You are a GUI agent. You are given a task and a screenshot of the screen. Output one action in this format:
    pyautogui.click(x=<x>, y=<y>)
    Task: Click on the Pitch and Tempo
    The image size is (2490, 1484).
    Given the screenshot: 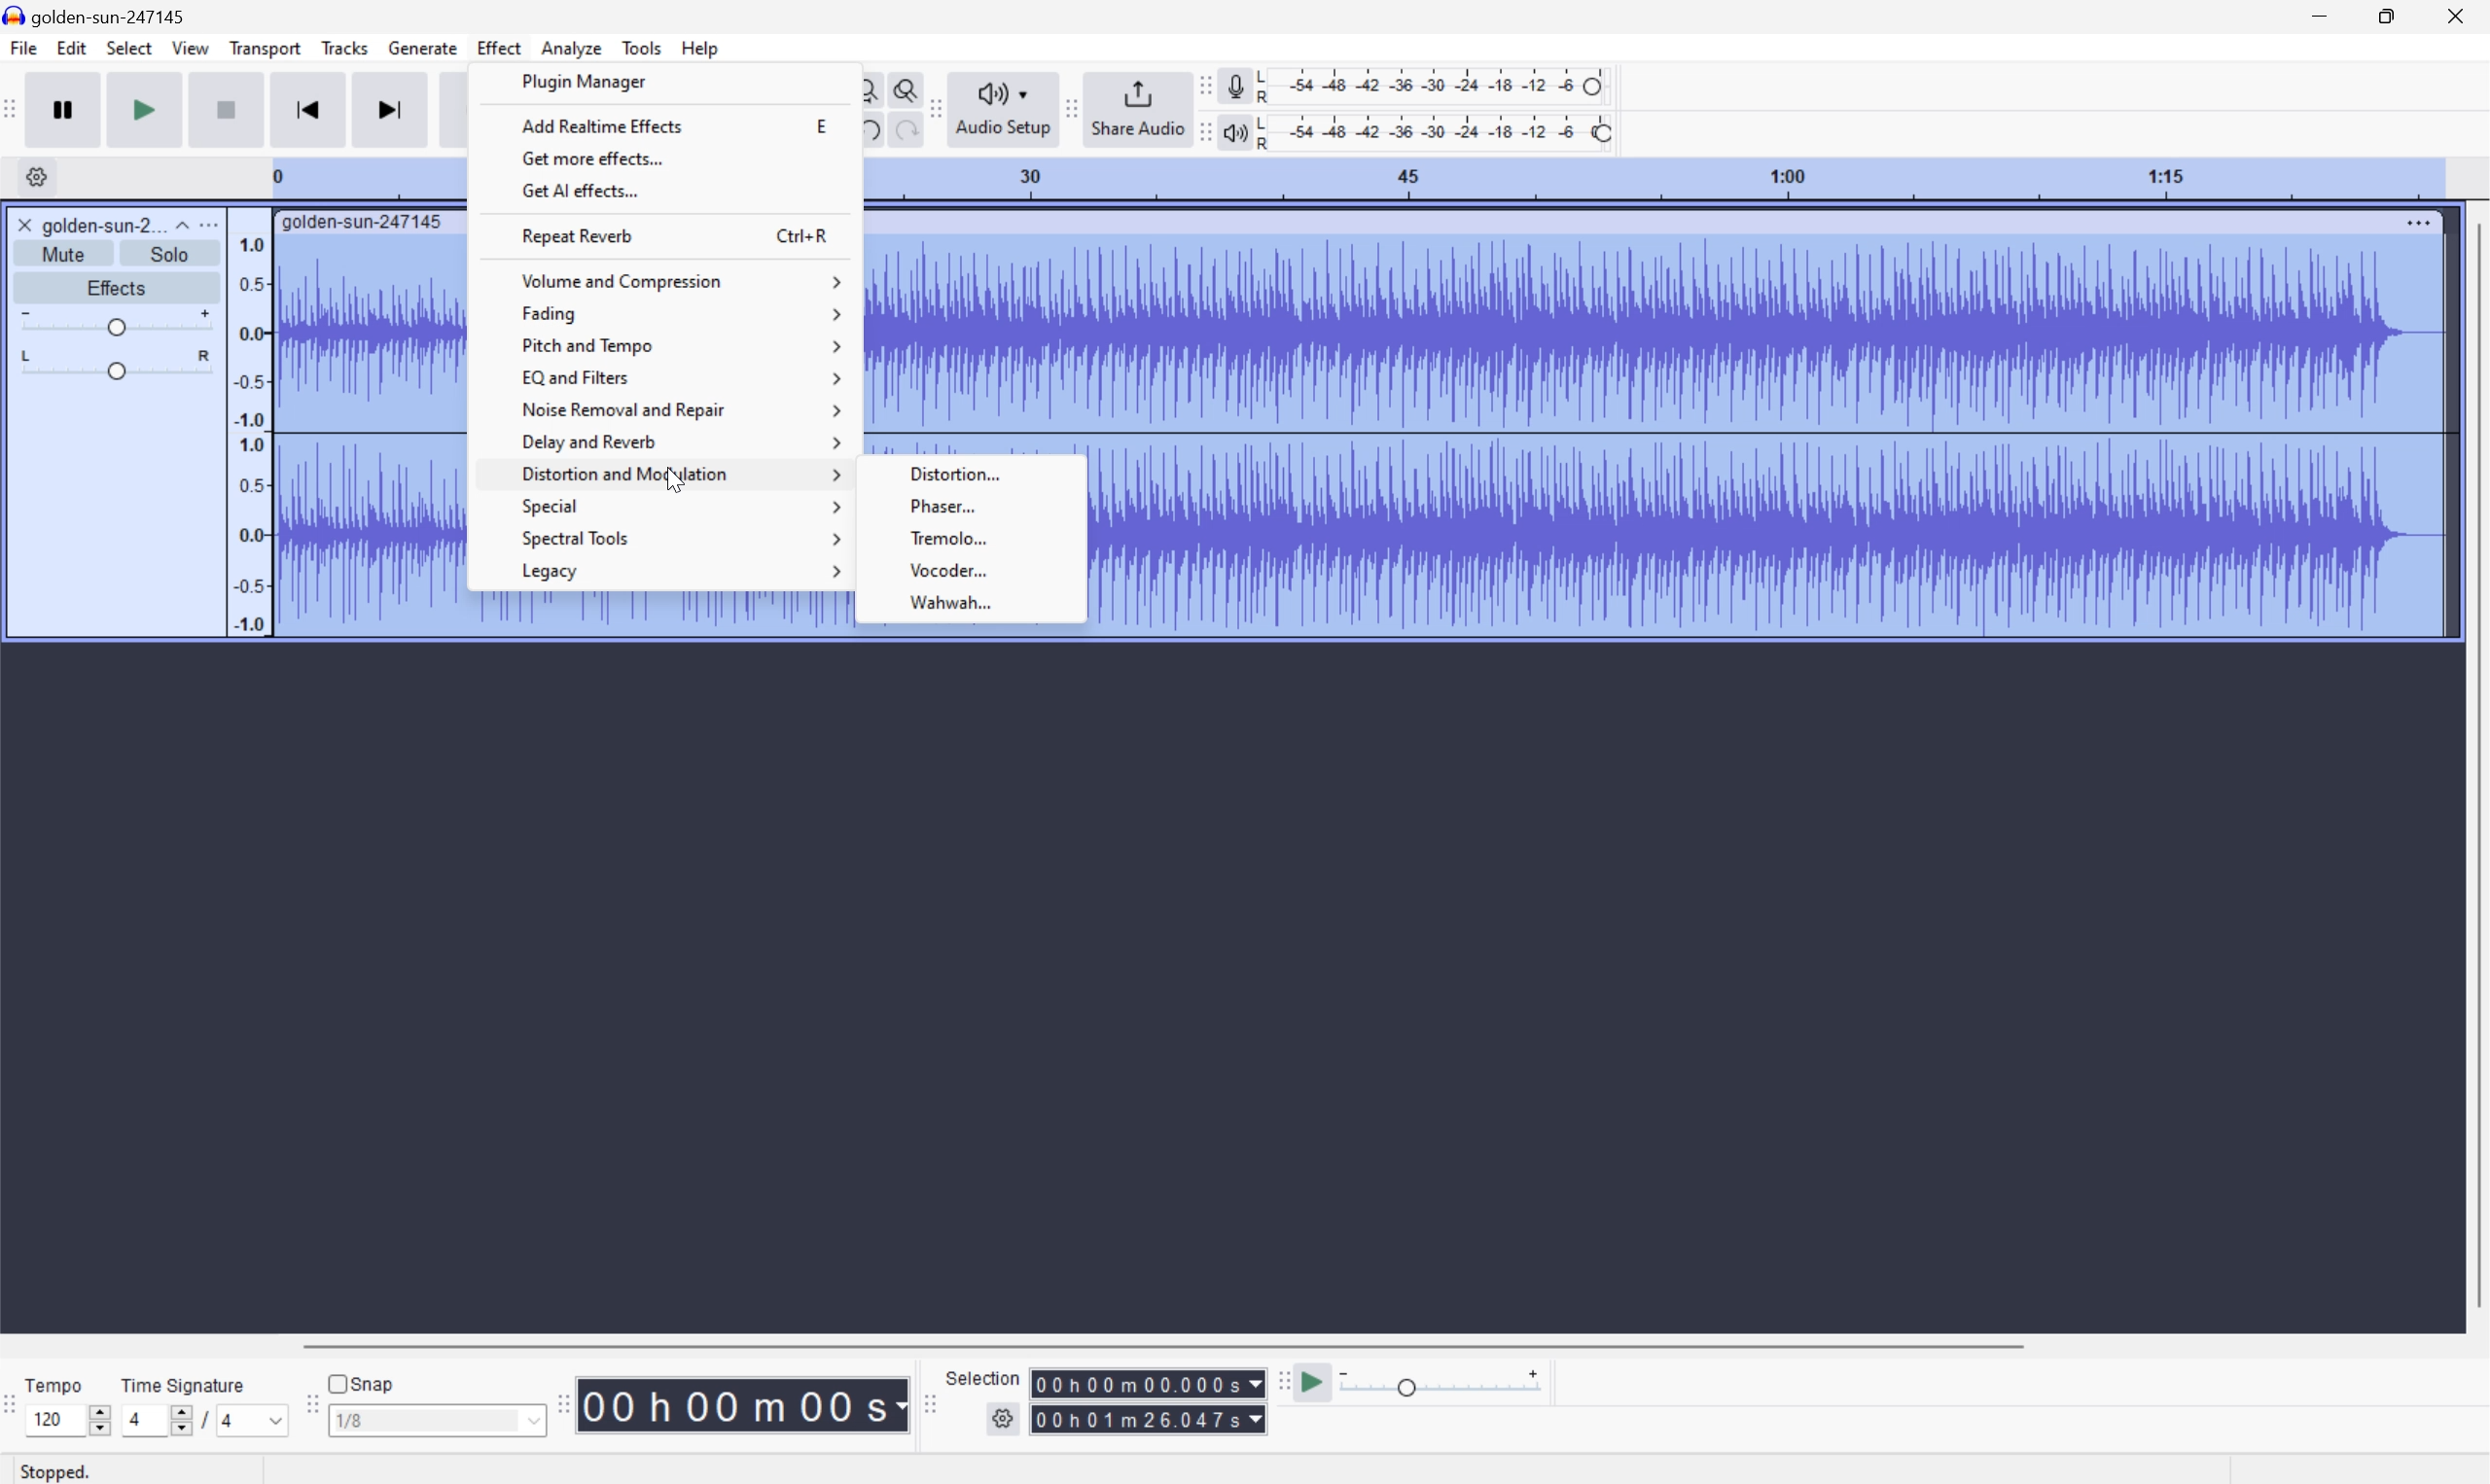 What is the action you would take?
    pyautogui.click(x=677, y=348)
    